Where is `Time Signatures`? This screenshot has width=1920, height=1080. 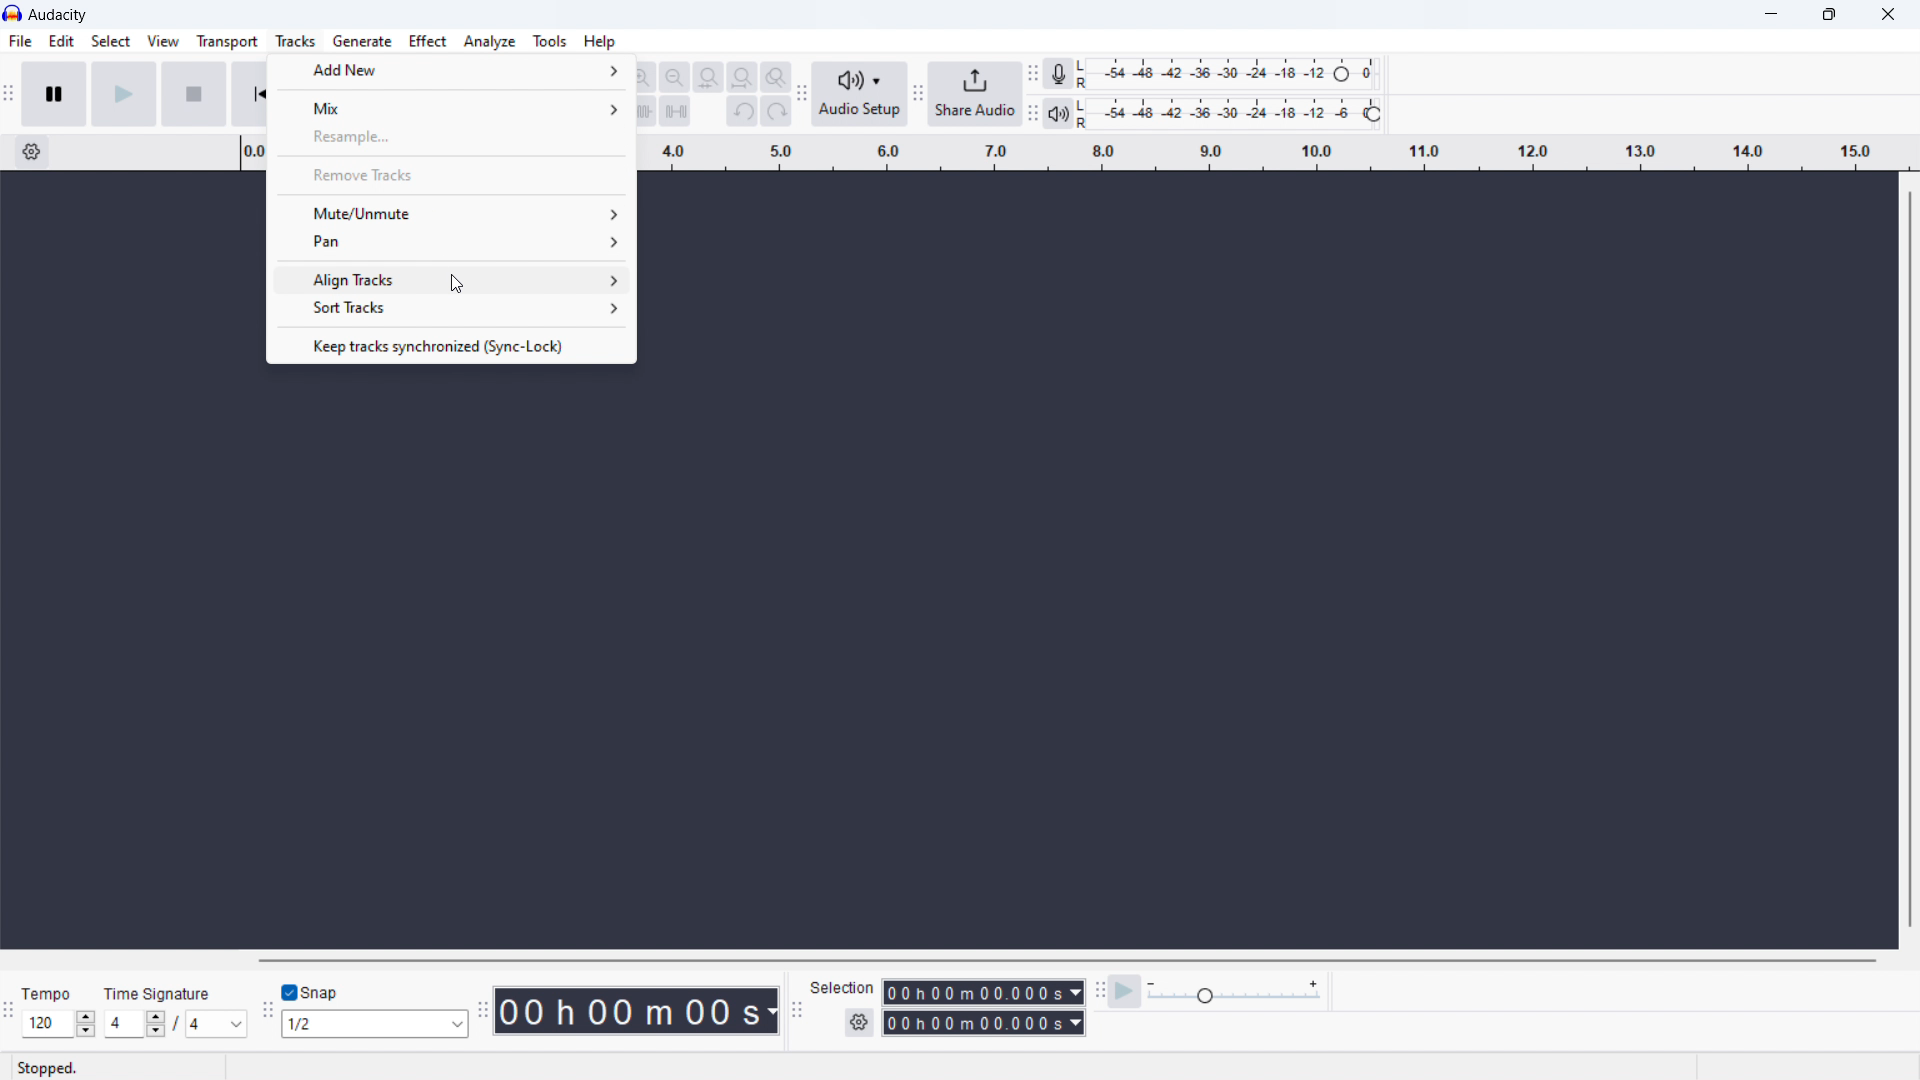 Time Signatures is located at coordinates (159, 994).